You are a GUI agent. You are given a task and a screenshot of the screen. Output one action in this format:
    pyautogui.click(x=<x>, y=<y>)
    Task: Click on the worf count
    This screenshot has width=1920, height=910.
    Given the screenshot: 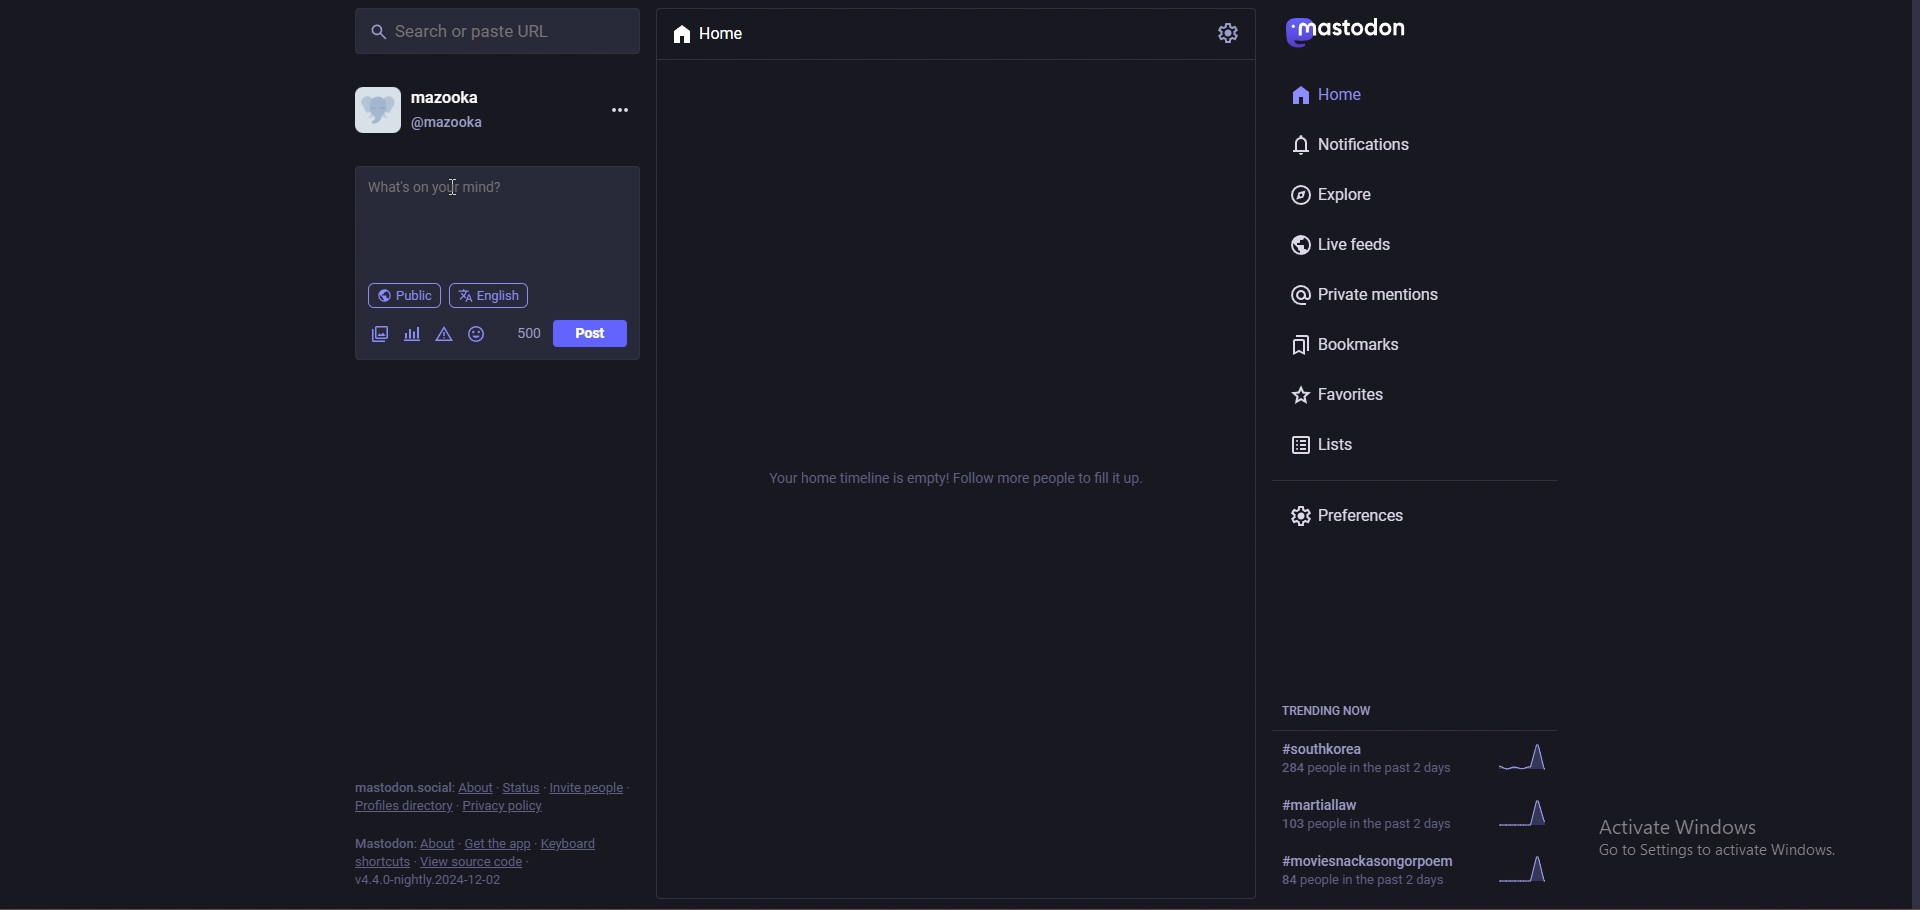 What is the action you would take?
    pyautogui.click(x=530, y=333)
    